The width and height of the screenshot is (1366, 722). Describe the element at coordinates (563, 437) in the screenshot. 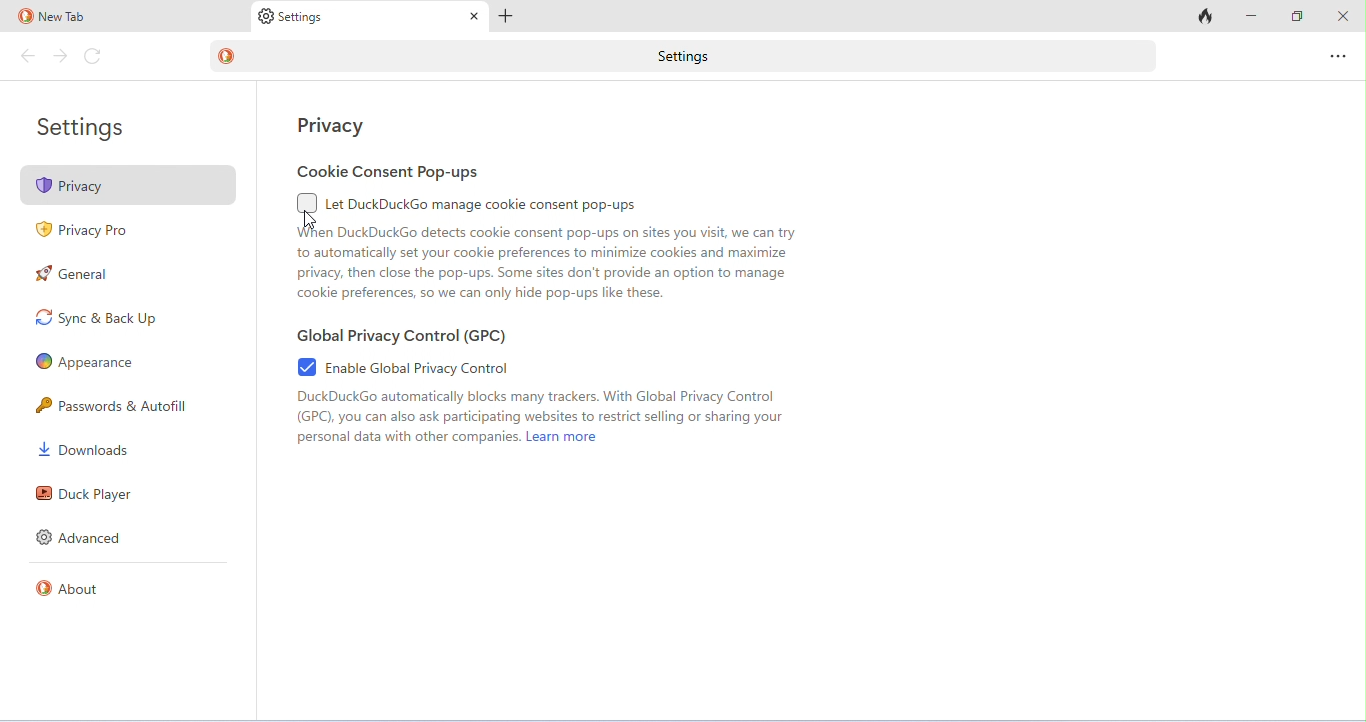

I see `Learn more` at that location.